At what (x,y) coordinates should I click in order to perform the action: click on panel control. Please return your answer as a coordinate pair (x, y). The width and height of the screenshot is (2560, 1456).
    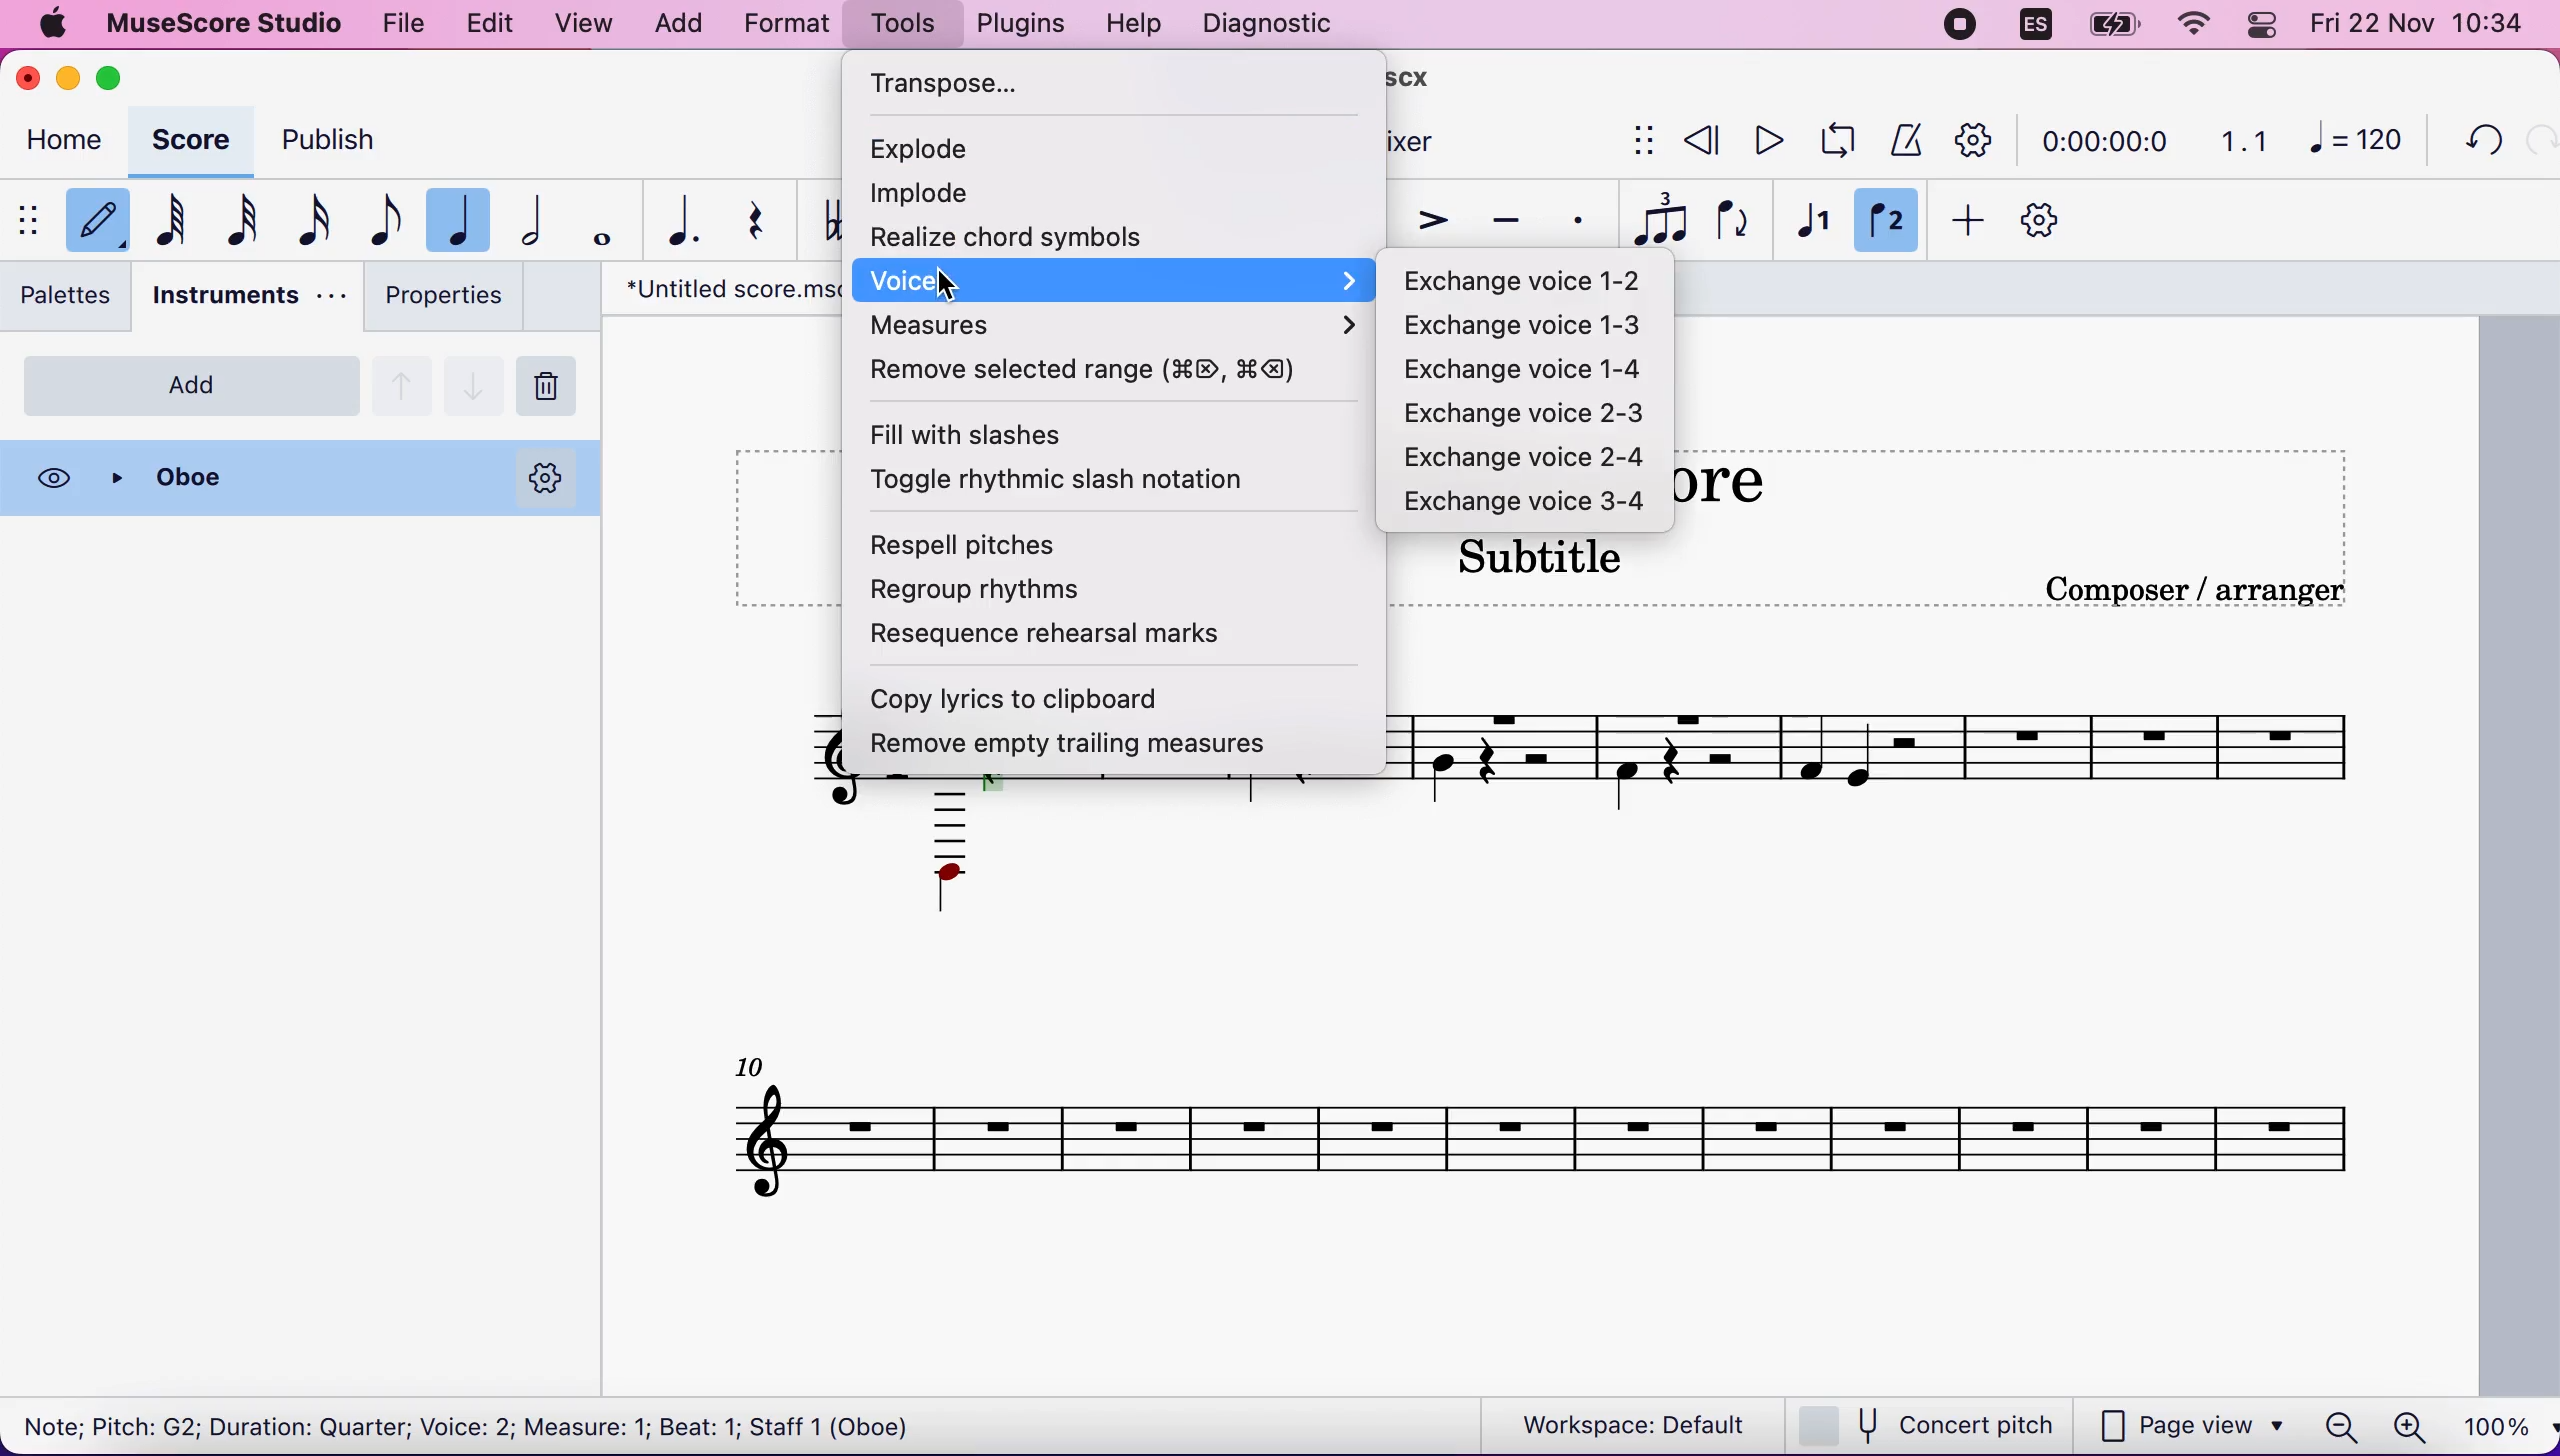
    Looking at the image, I should click on (2259, 25).